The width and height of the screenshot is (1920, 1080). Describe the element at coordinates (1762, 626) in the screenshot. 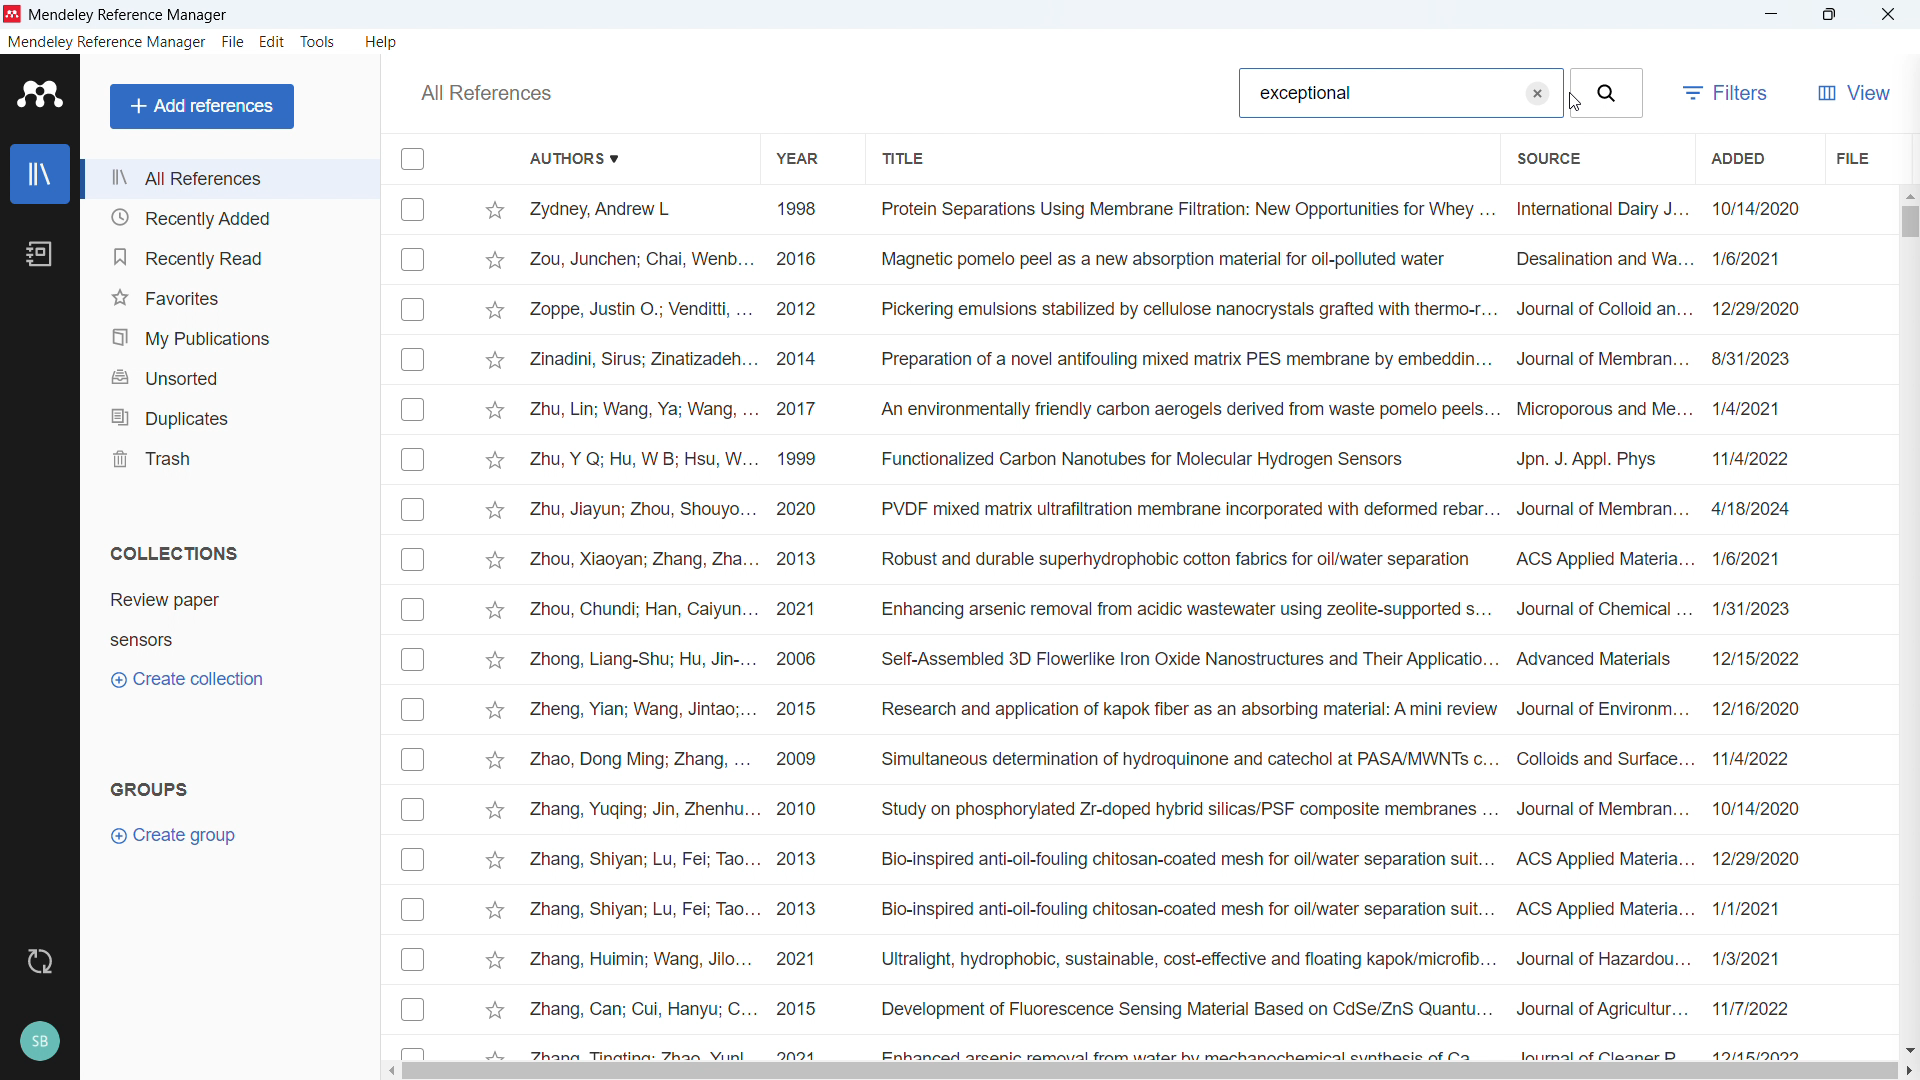

I see `Dates of adding individual entries ` at that location.